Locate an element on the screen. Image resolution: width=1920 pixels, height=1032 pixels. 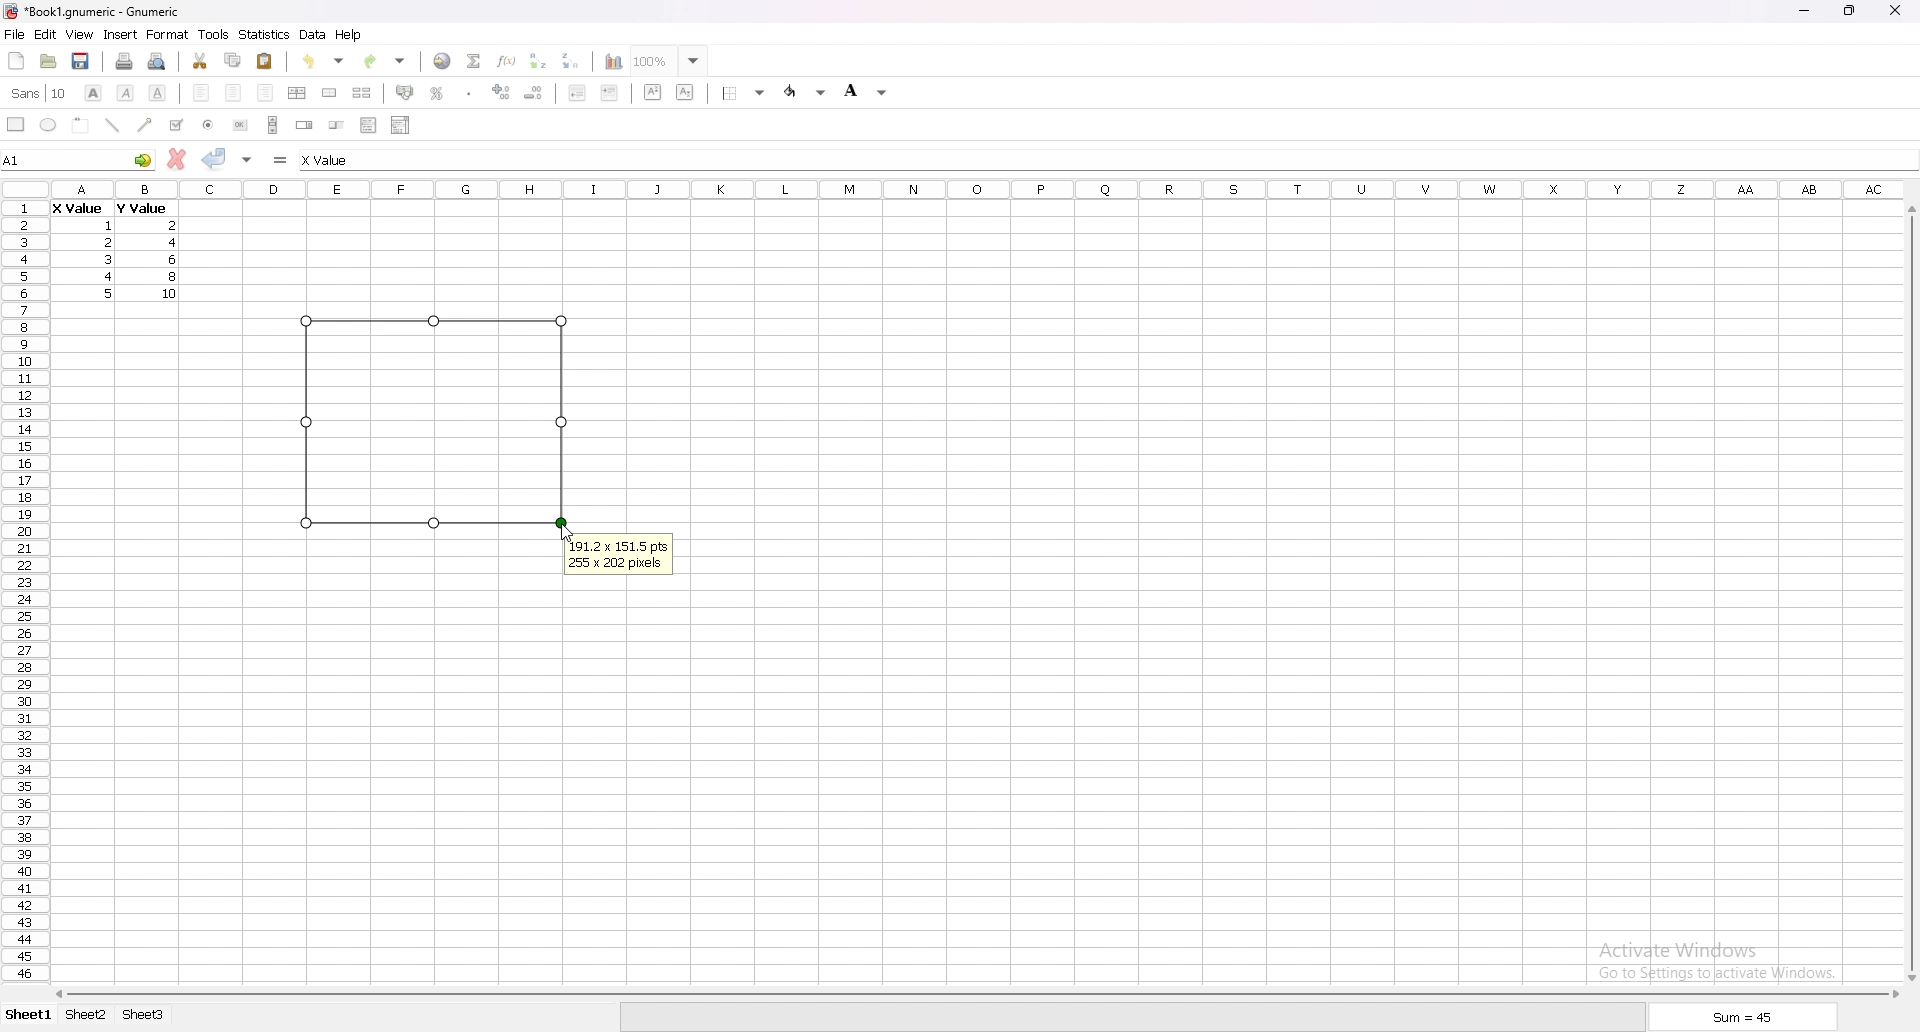
undo is located at coordinates (323, 61).